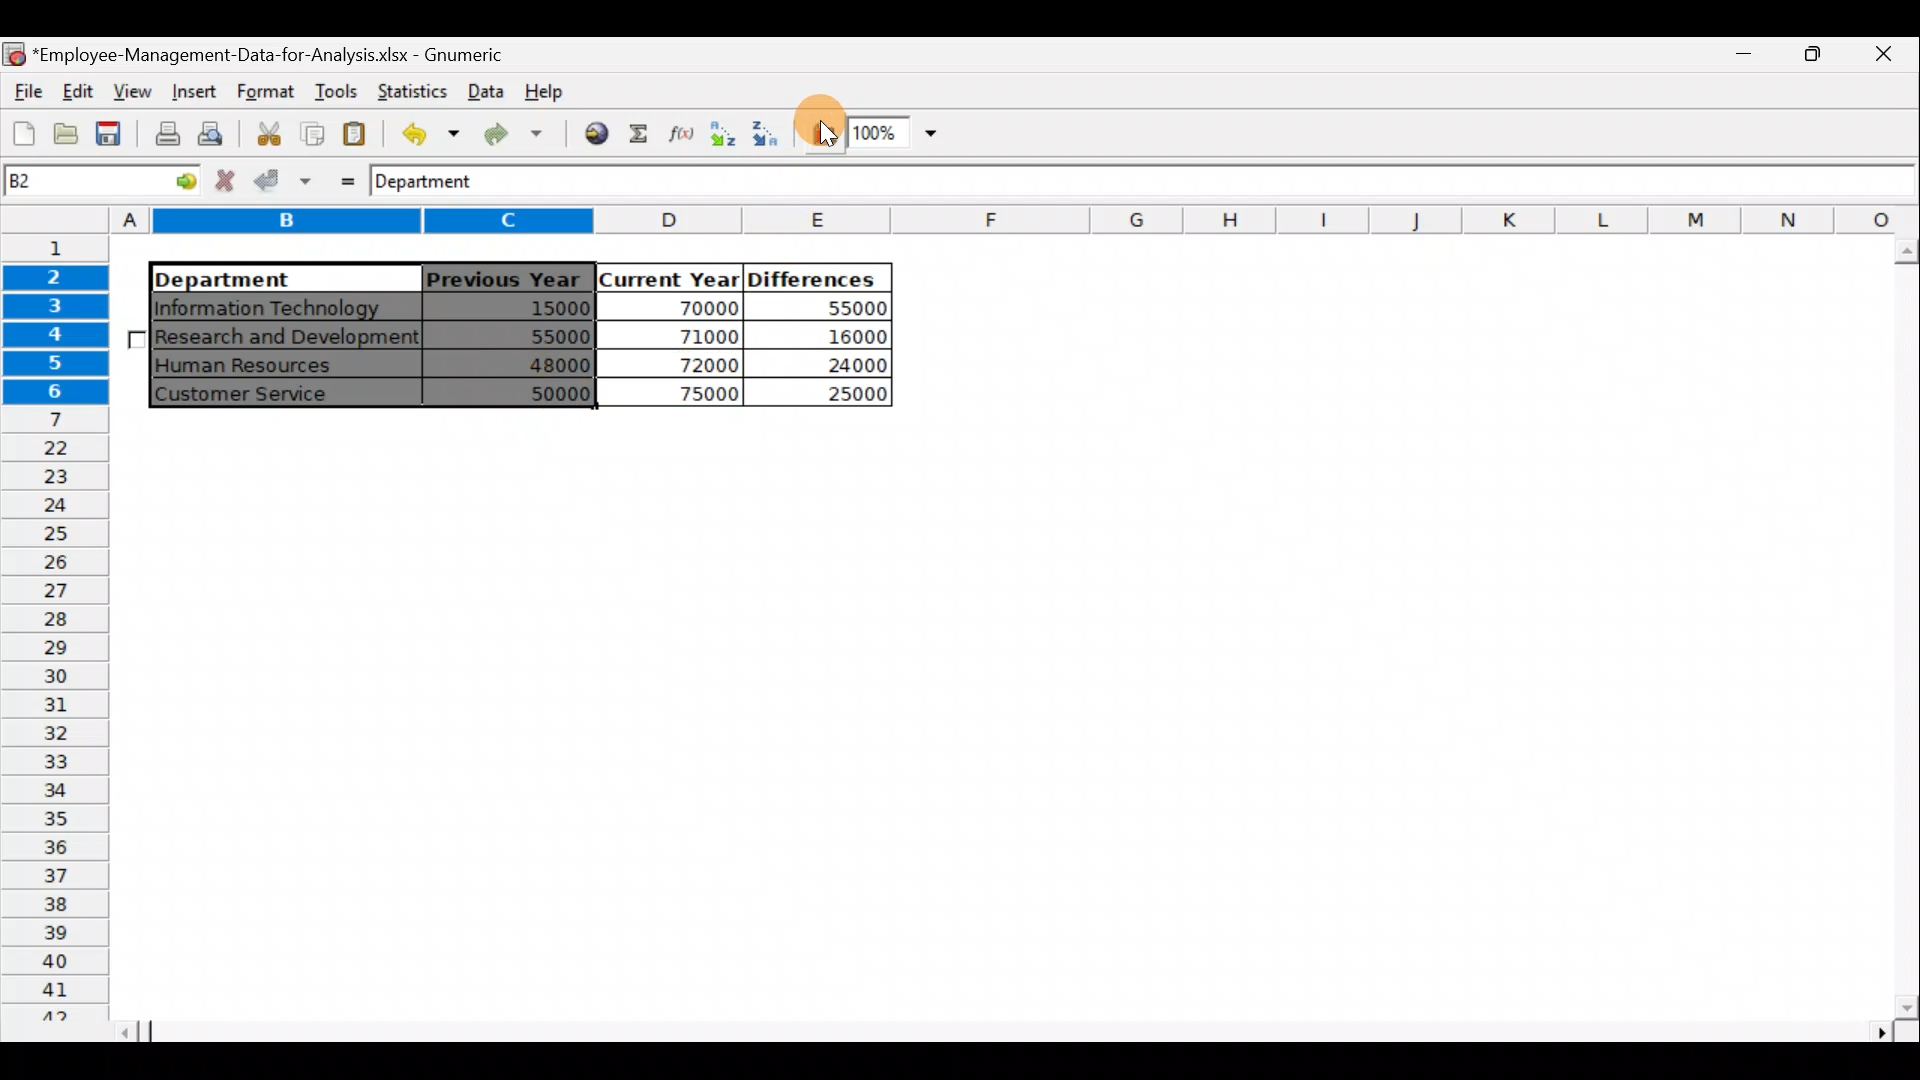  I want to click on 25000, so click(834, 395).